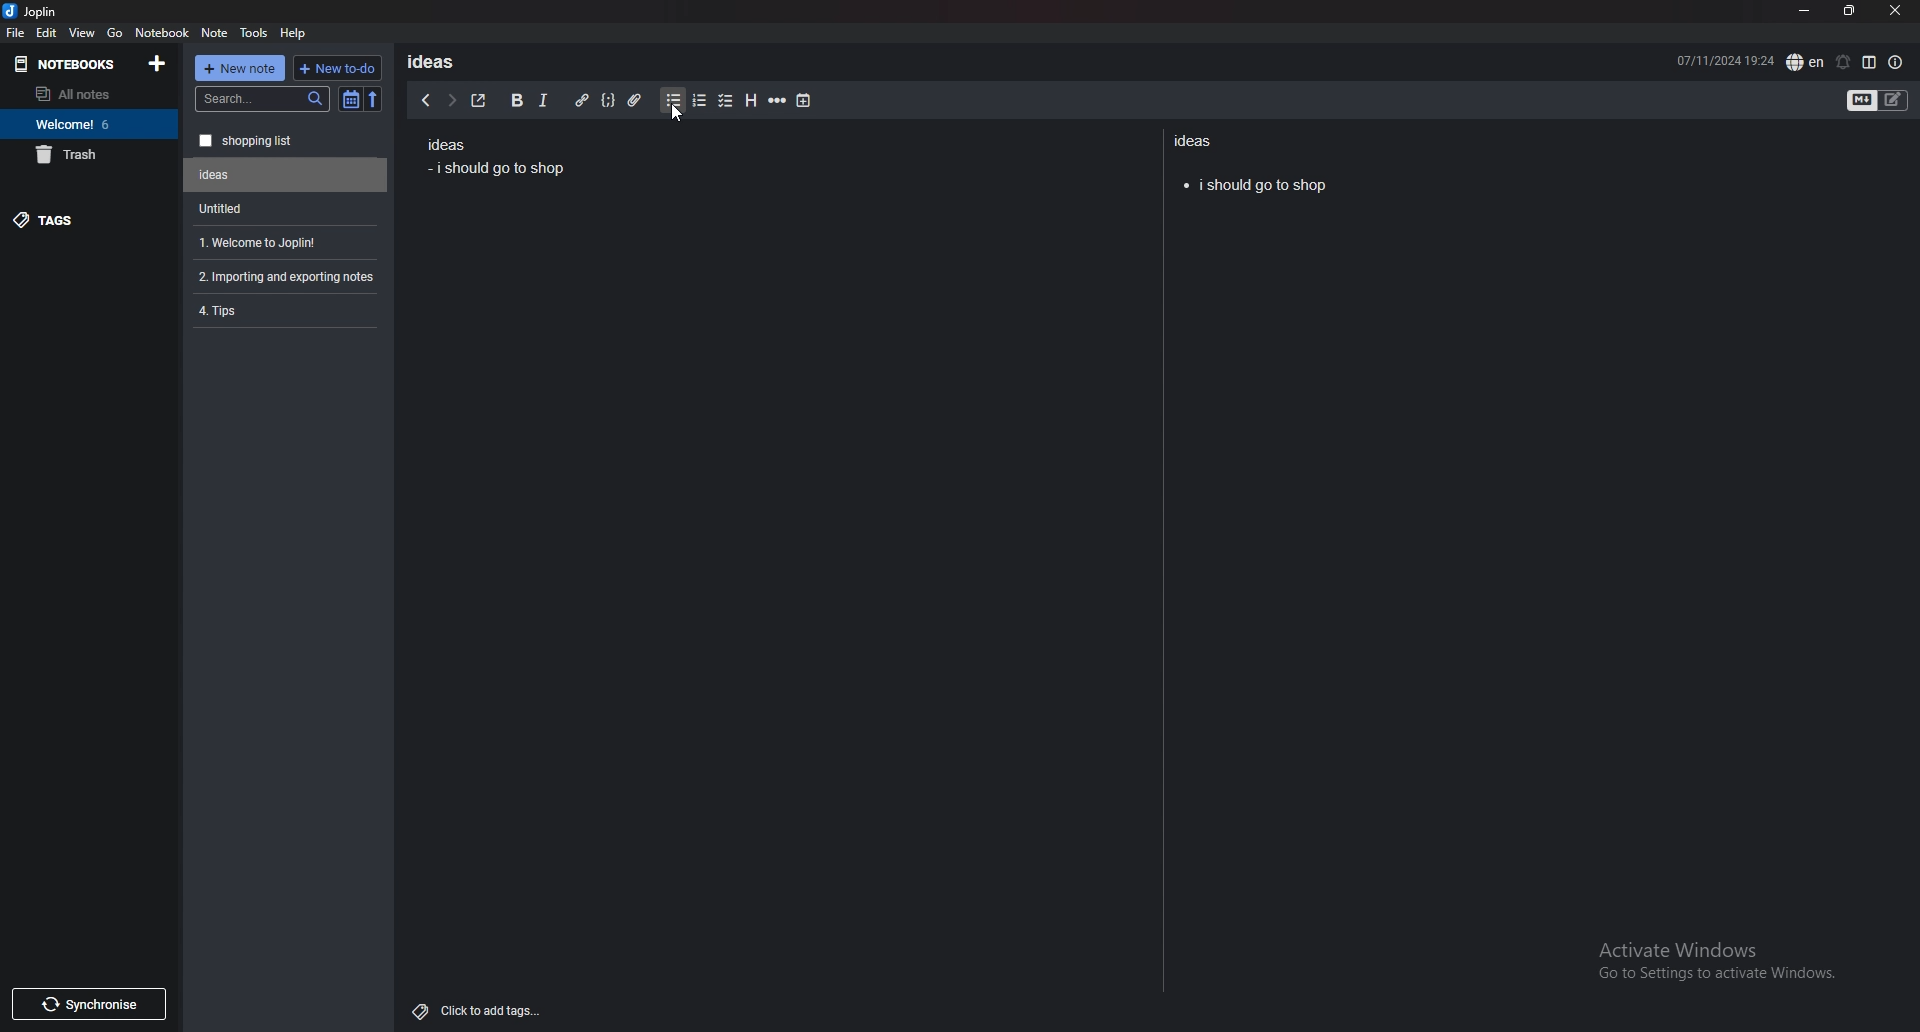  What do you see at coordinates (90, 219) in the screenshot?
I see `tags` at bounding box center [90, 219].